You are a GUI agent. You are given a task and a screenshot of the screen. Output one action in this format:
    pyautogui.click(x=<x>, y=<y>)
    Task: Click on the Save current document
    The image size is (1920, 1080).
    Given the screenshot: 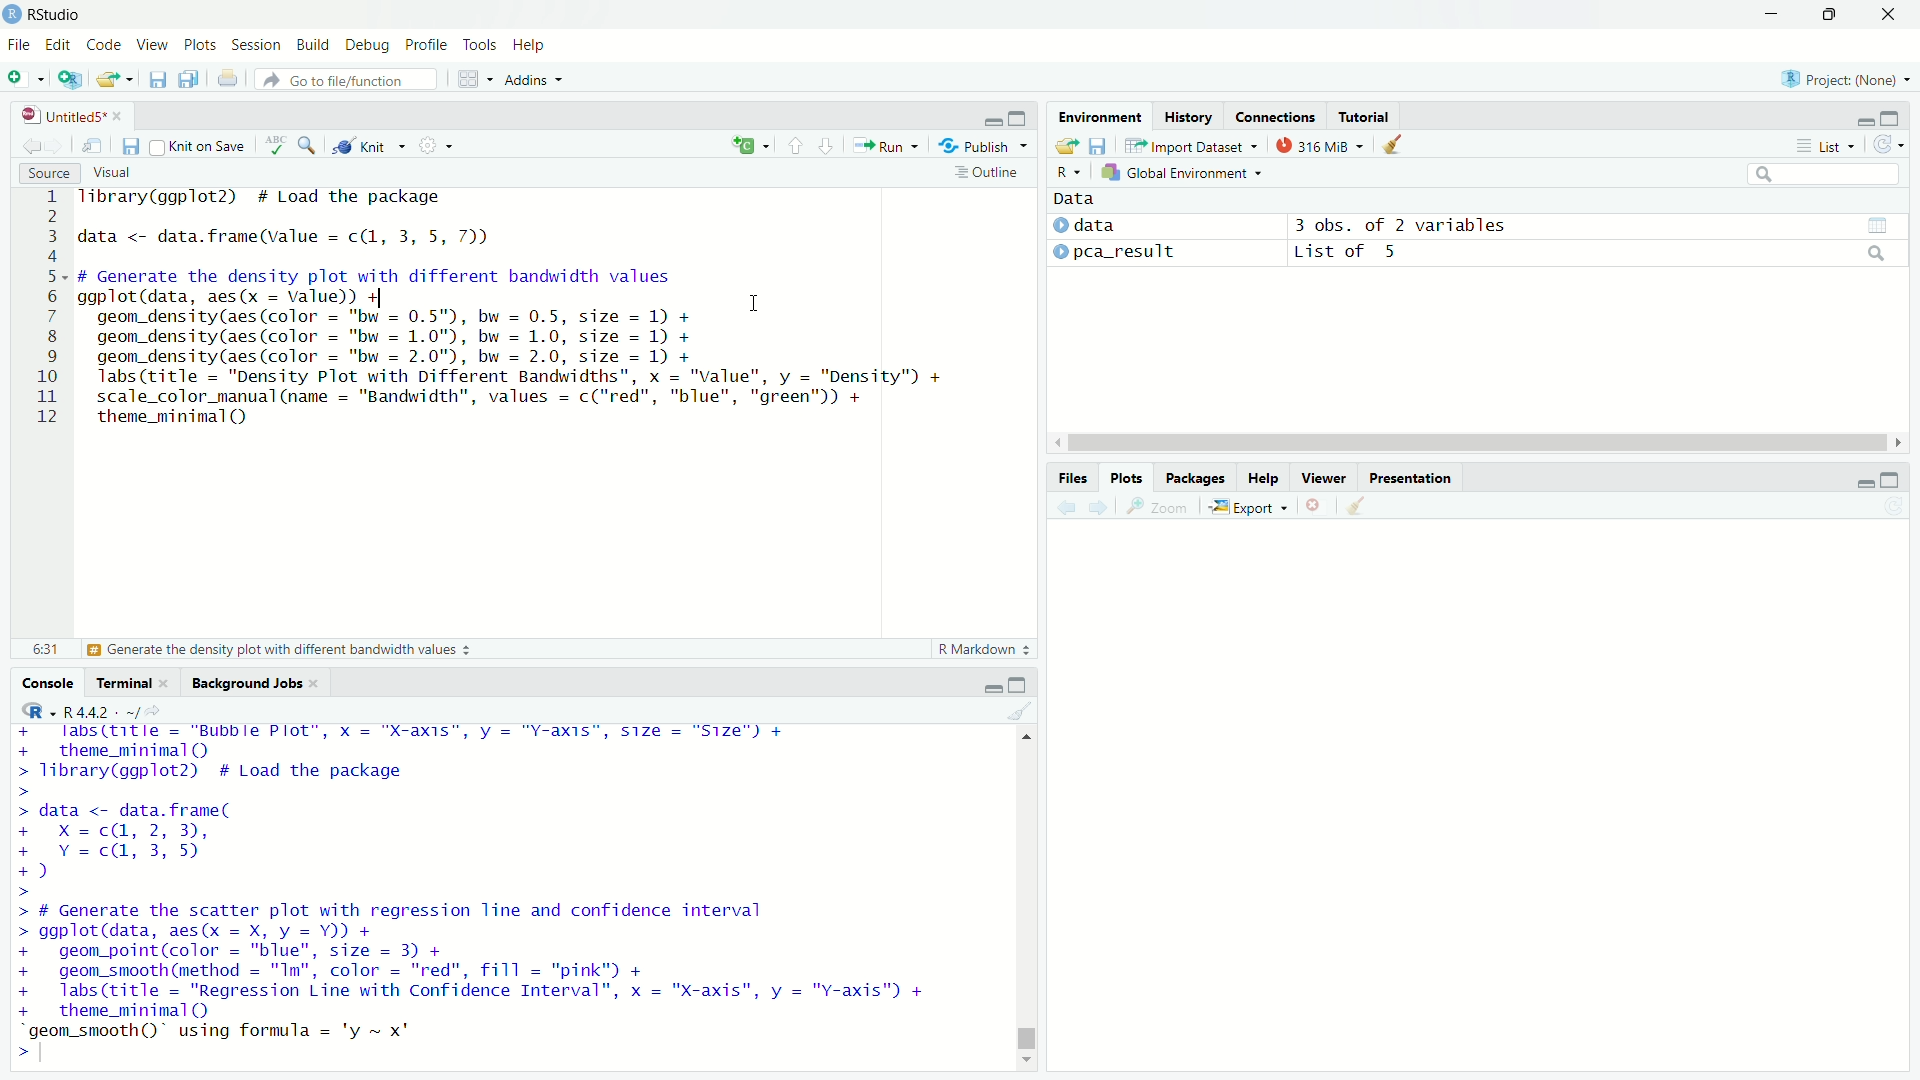 What is the action you would take?
    pyautogui.click(x=131, y=145)
    